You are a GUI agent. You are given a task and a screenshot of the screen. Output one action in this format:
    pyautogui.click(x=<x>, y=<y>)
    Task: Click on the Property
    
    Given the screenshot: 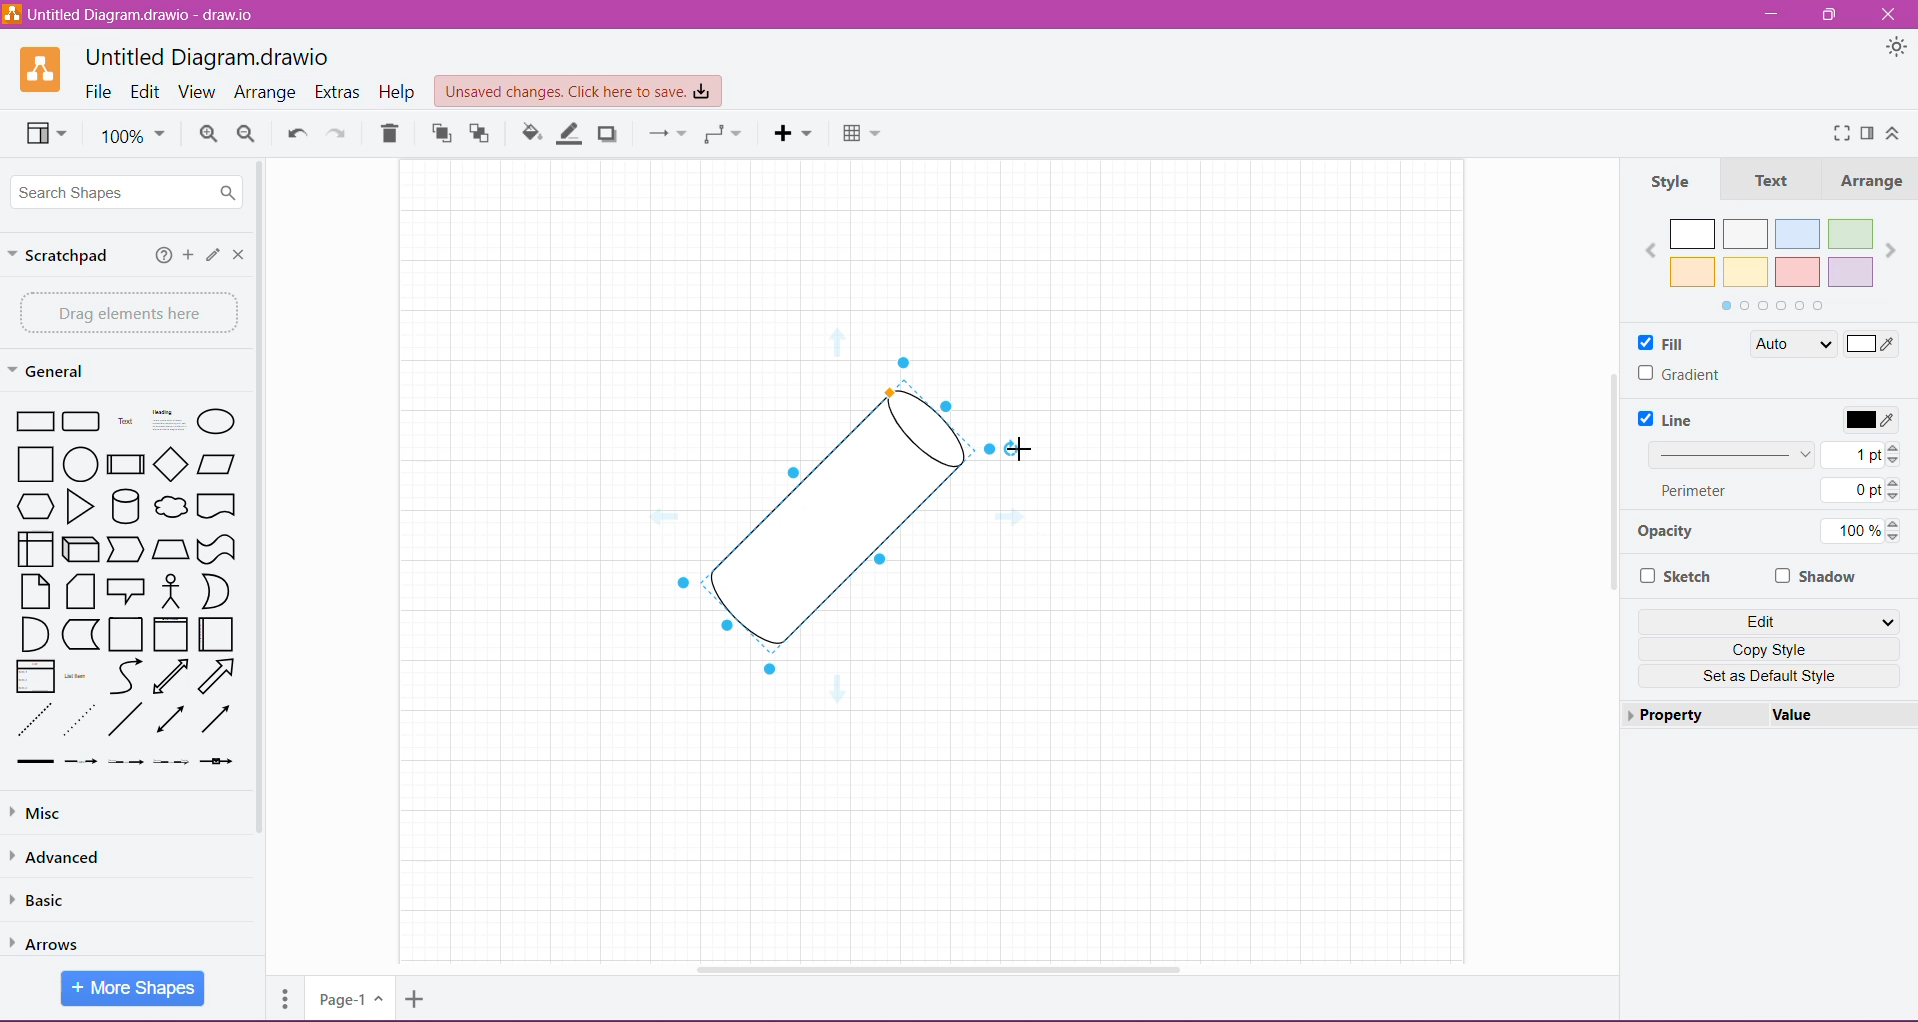 What is the action you would take?
    pyautogui.click(x=1673, y=716)
    